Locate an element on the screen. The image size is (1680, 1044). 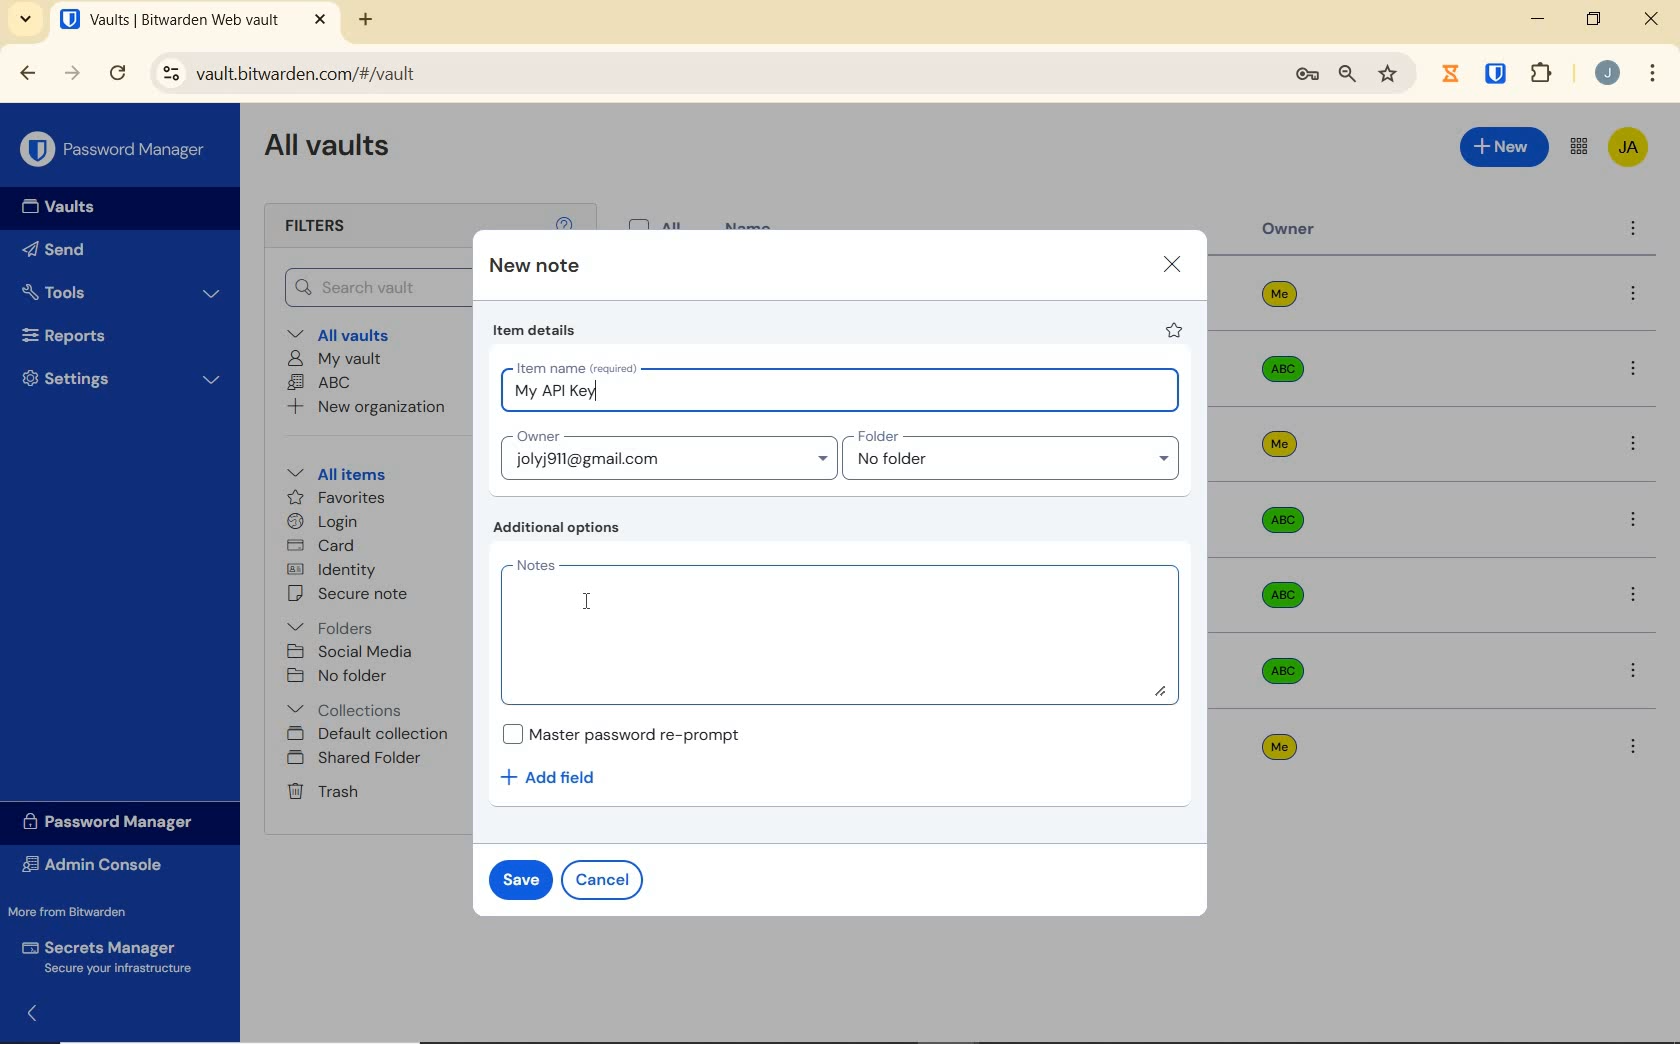
typed item name is located at coordinates (555, 392).